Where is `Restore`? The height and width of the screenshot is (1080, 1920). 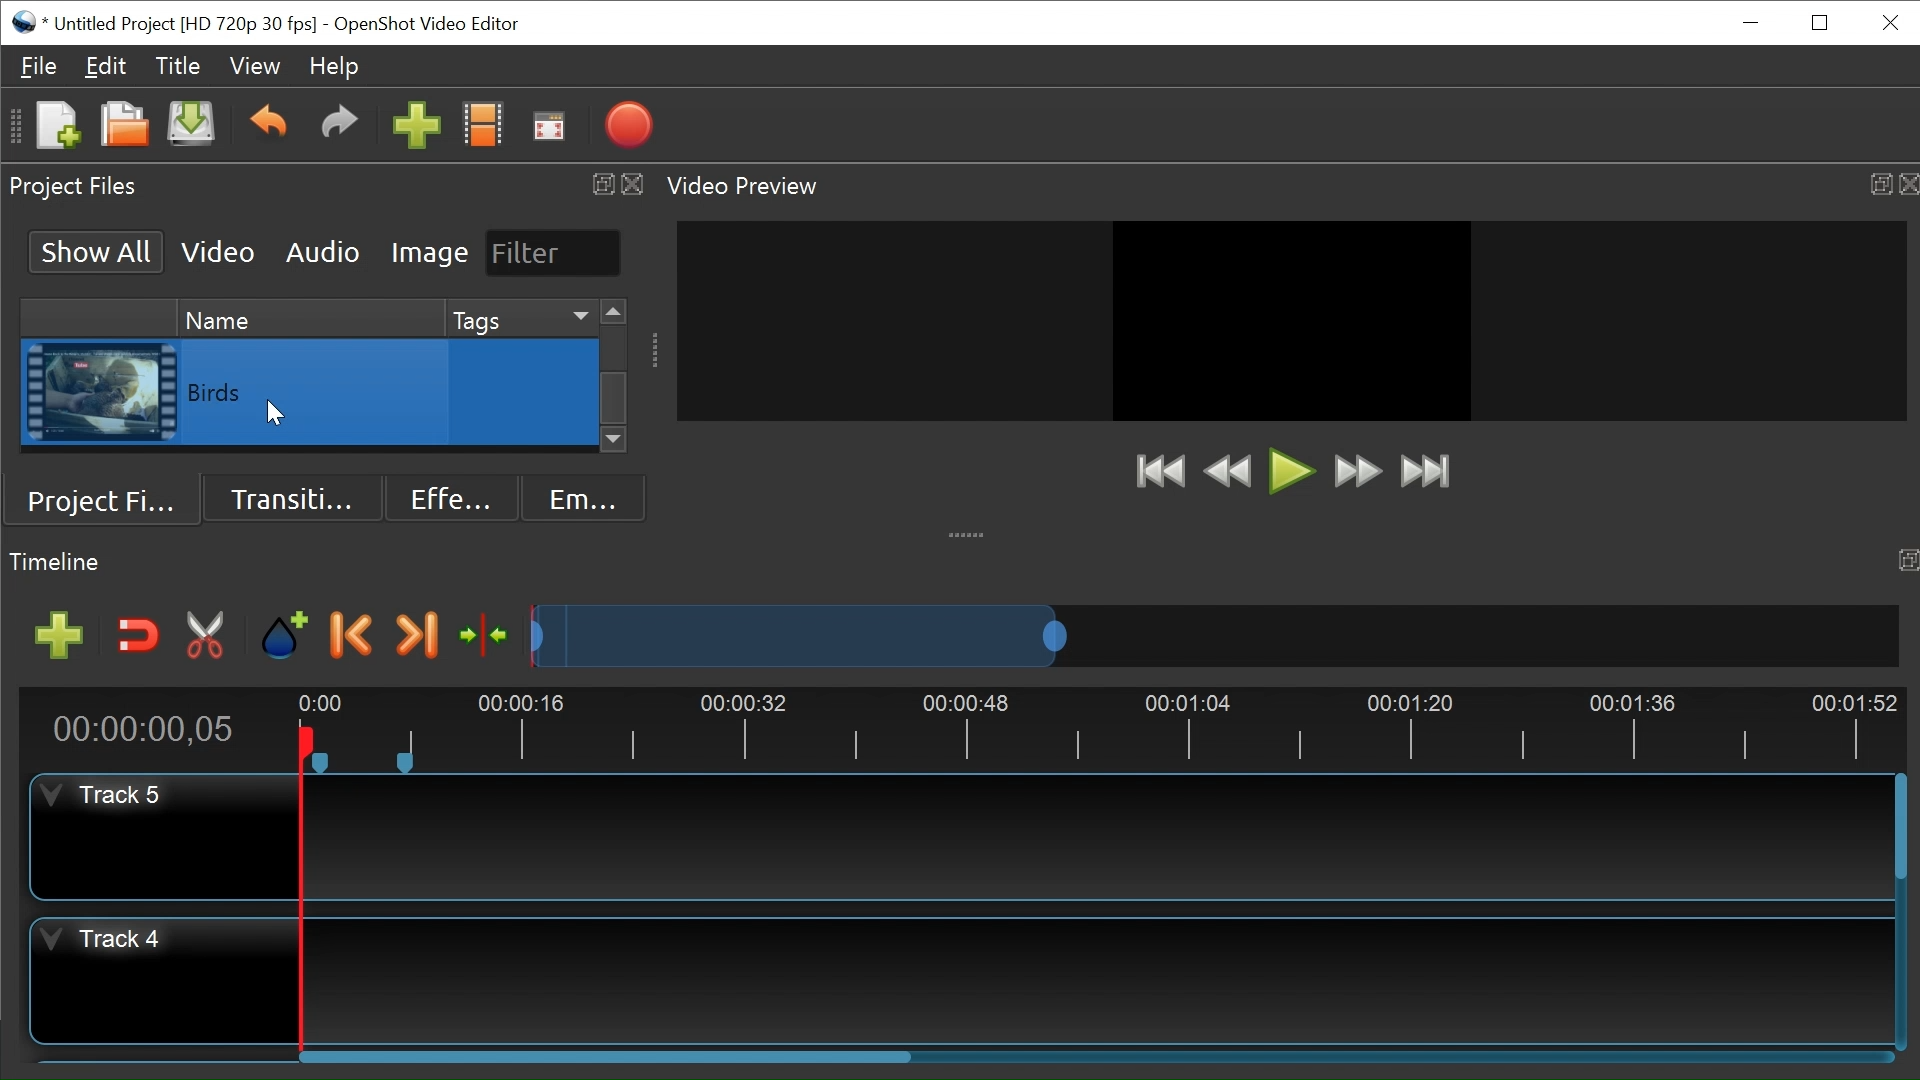 Restore is located at coordinates (1820, 21).